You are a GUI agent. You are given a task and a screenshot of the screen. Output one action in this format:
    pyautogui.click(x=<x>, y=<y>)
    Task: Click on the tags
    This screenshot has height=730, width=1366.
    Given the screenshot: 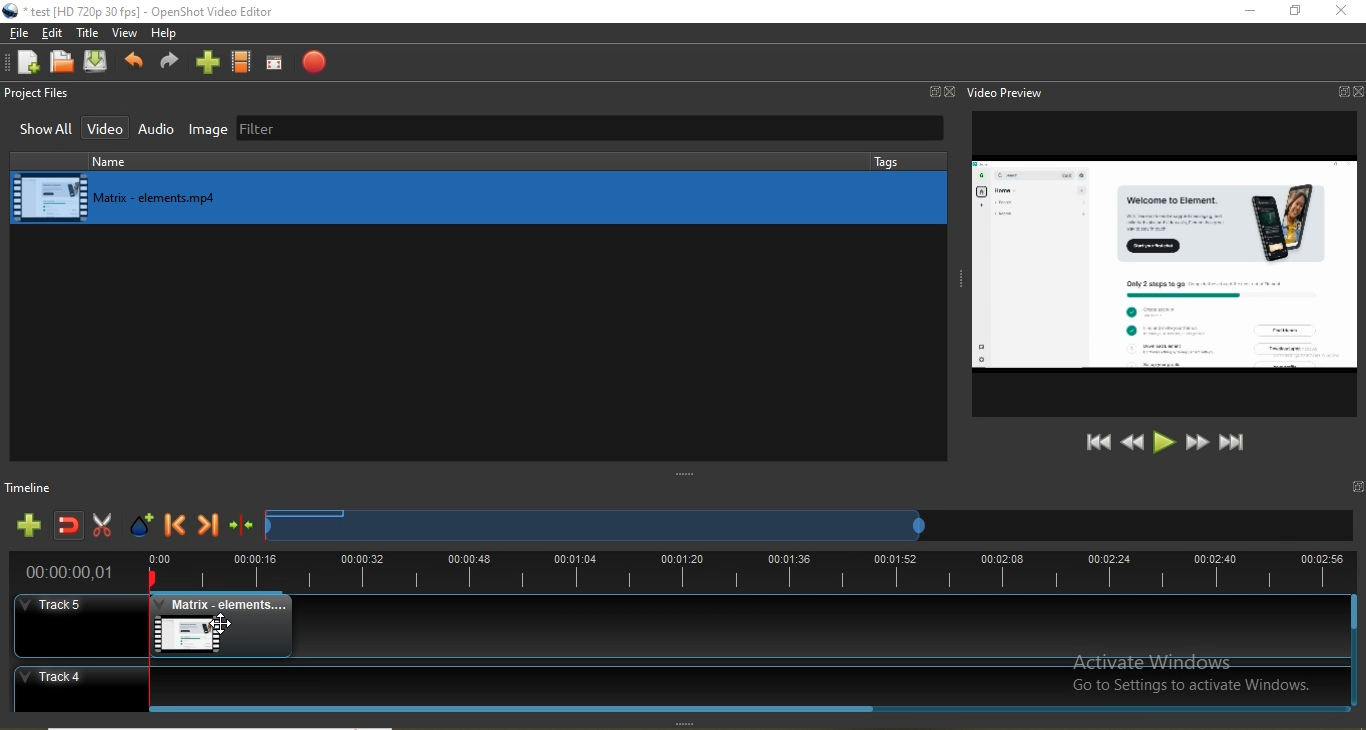 What is the action you would take?
    pyautogui.click(x=890, y=161)
    